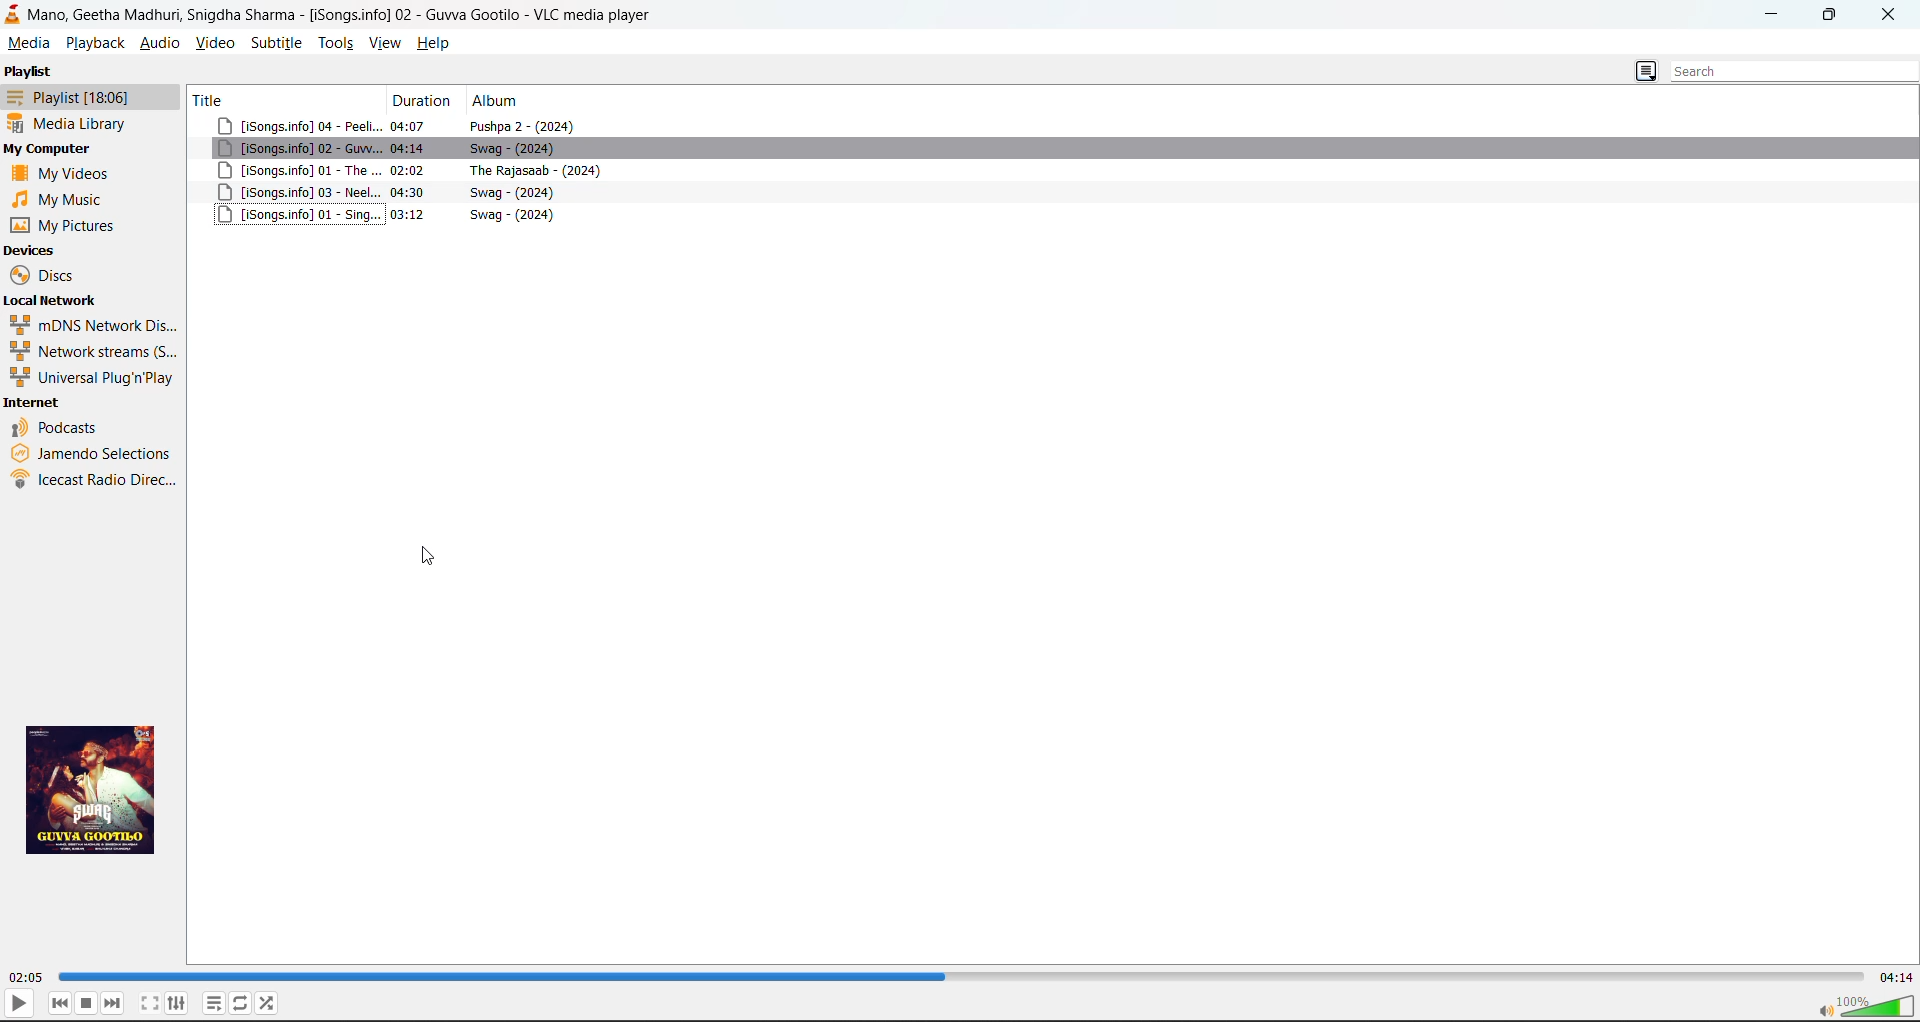 The image size is (1920, 1022). I want to click on videos, so click(65, 172).